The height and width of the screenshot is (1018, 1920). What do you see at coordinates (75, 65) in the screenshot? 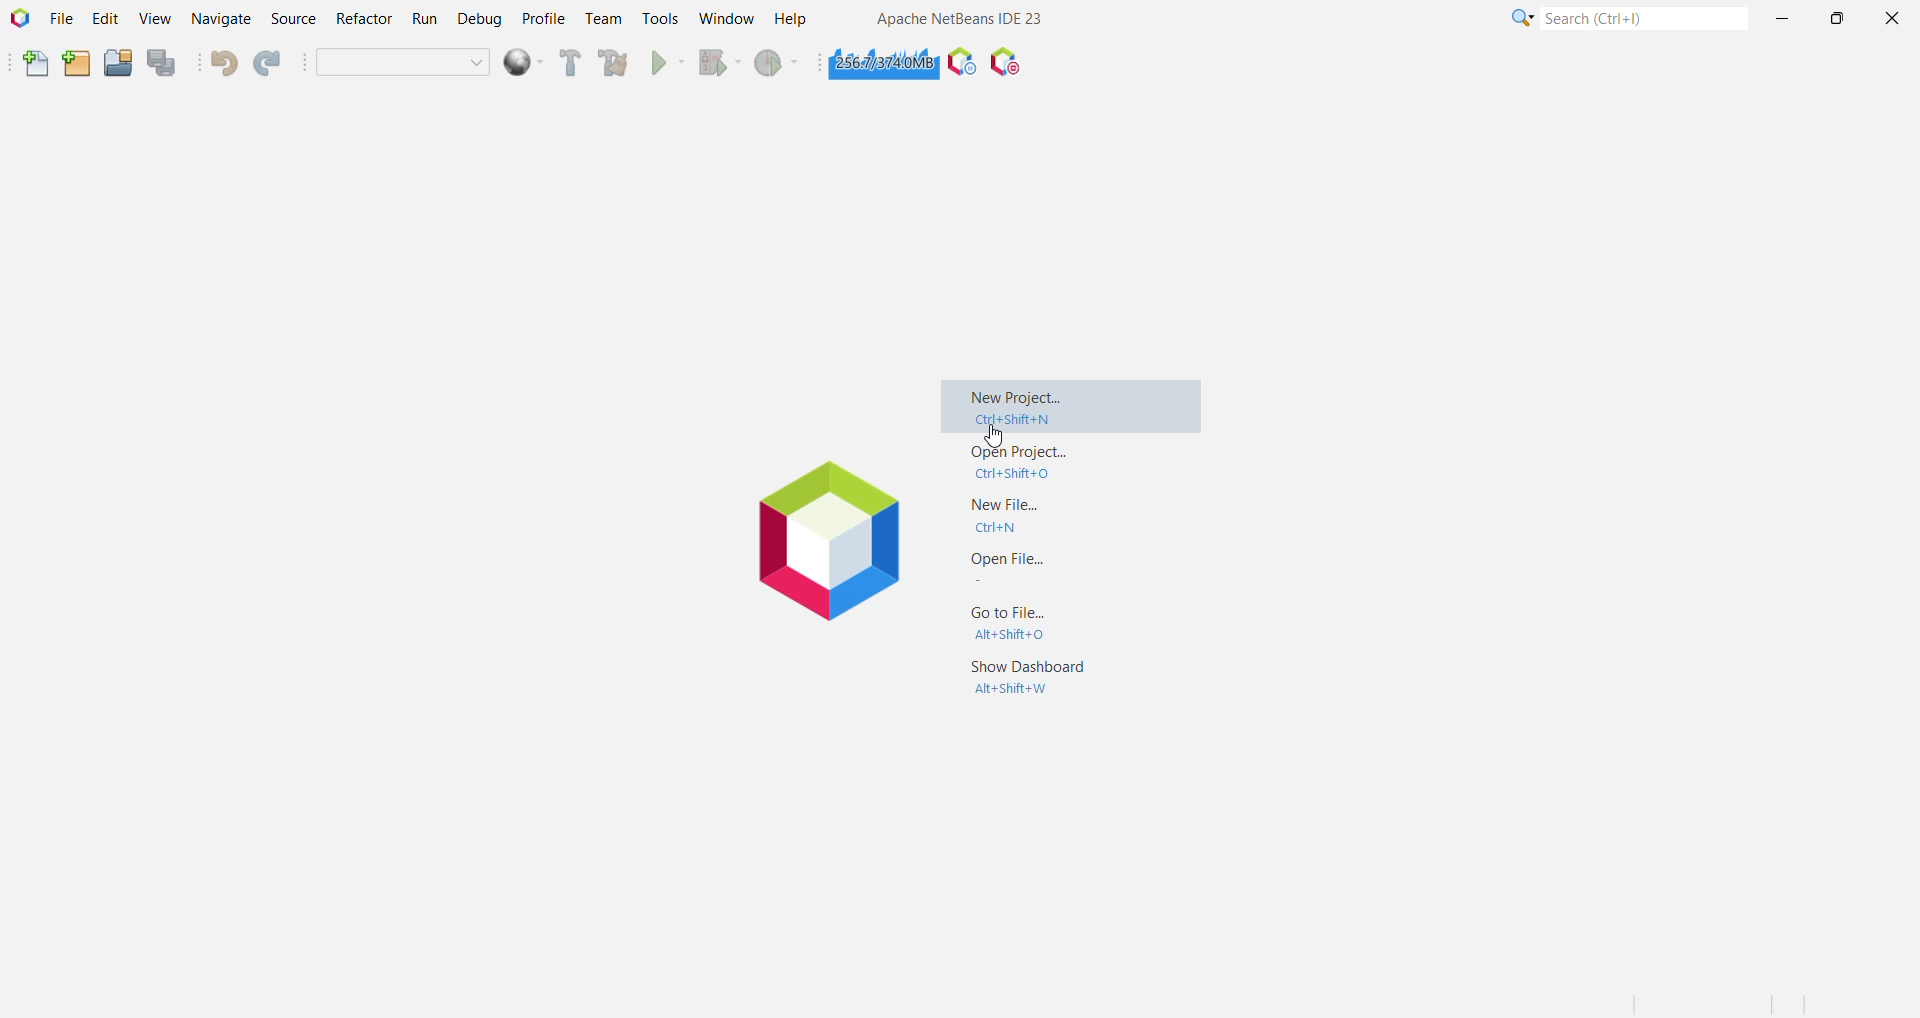
I see `New Project` at bounding box center [75, 65].